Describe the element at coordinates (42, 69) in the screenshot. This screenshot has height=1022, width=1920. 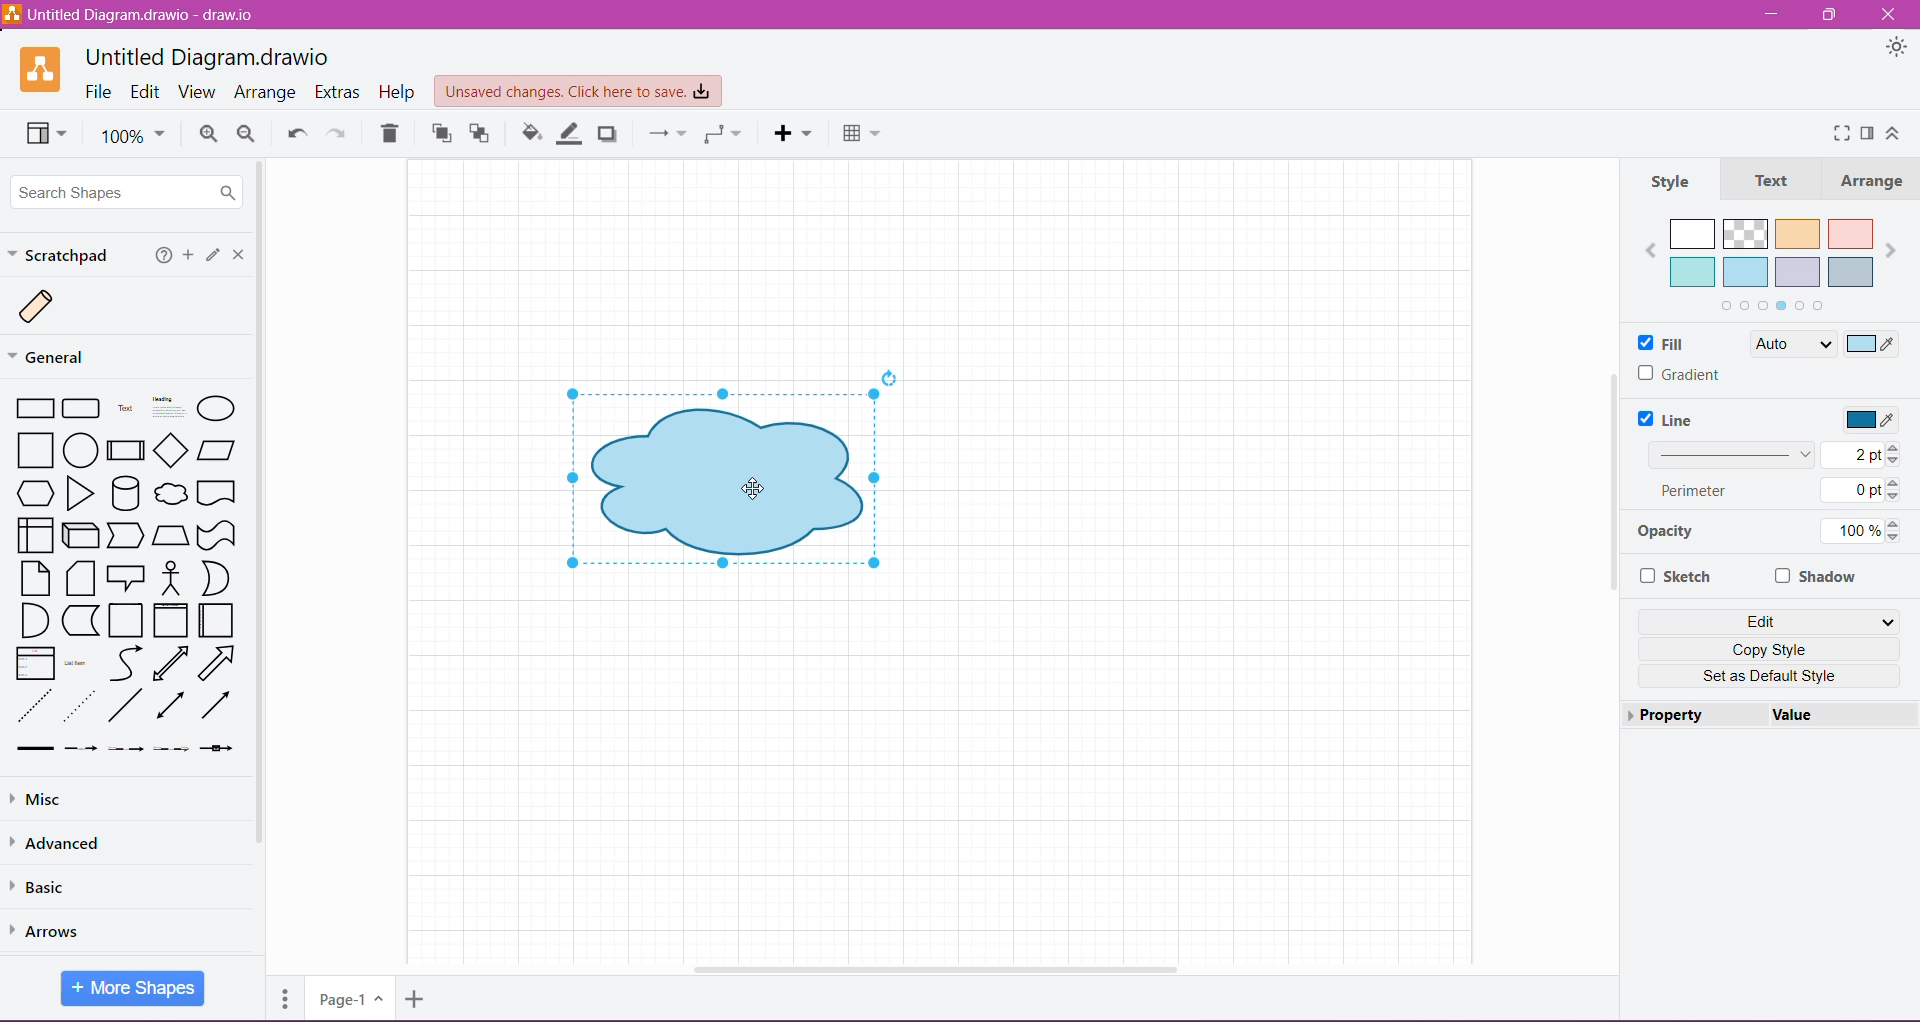
I see `Application Logo` at that location.